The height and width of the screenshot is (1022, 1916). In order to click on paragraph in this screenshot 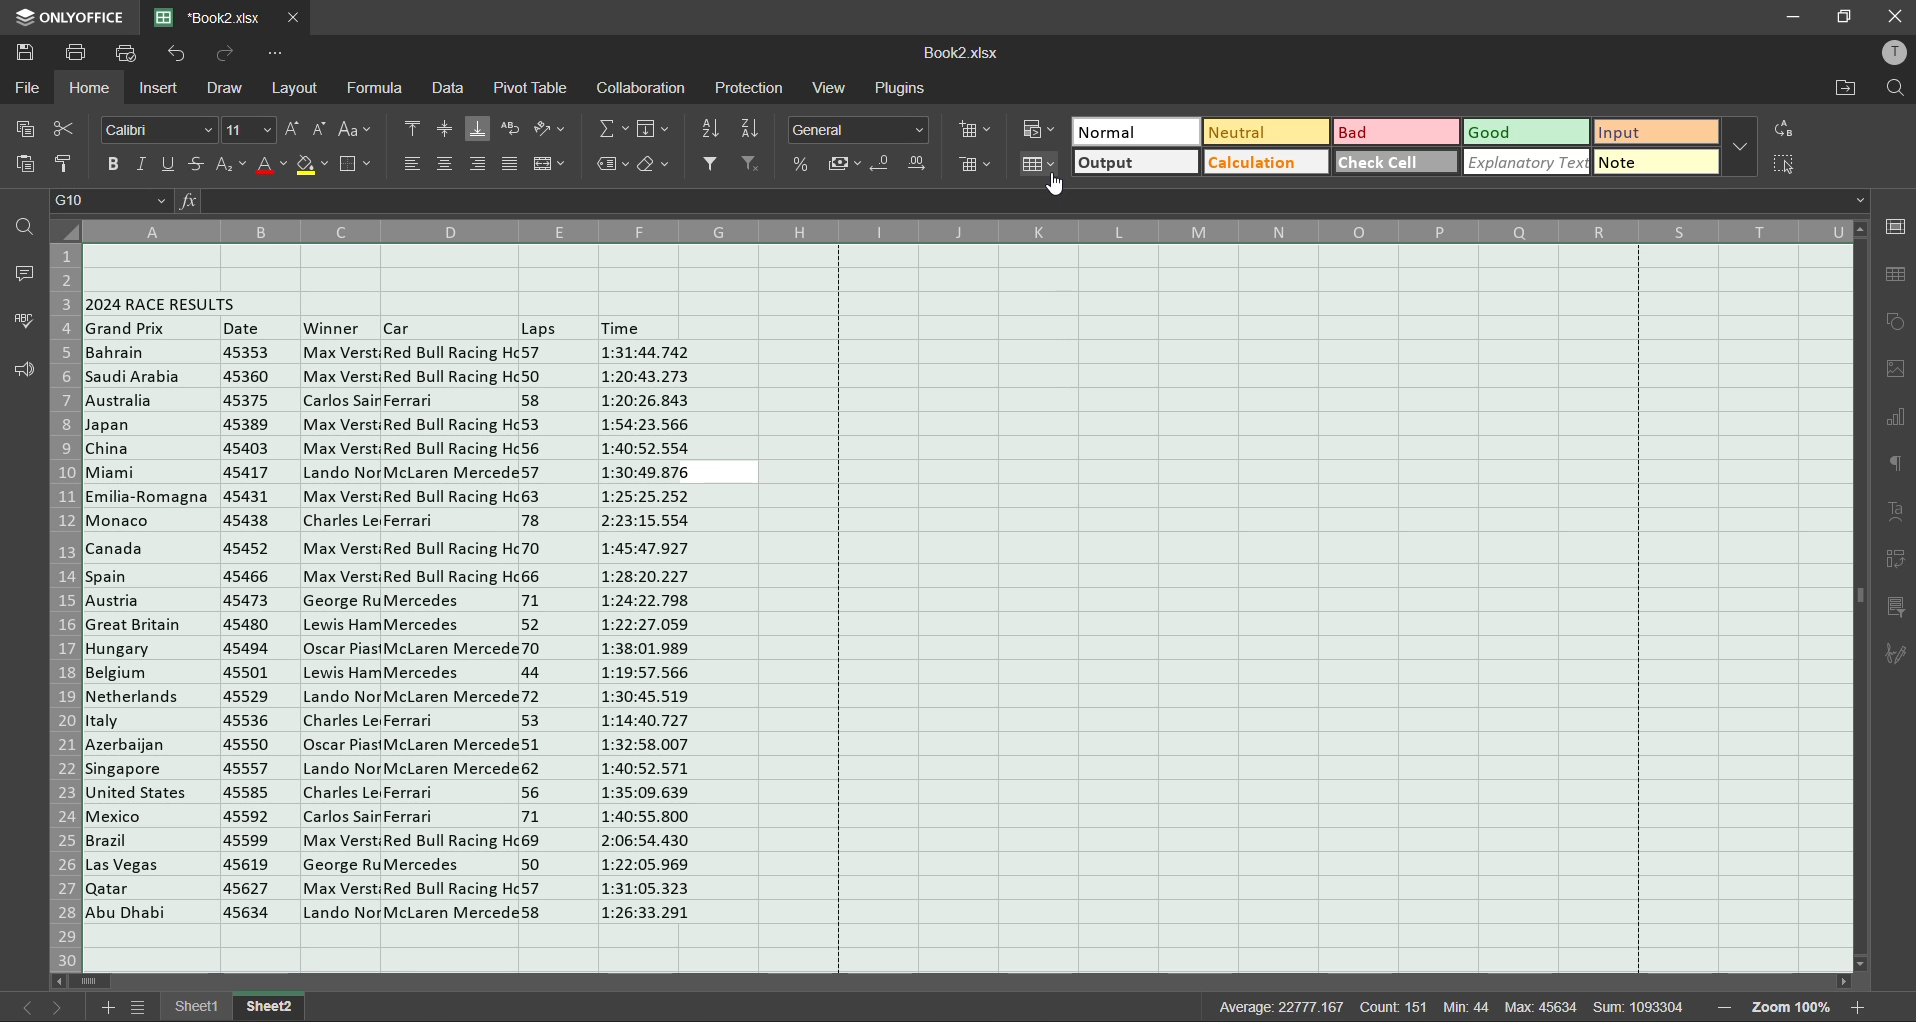, I will do `click(1893, 470)`.